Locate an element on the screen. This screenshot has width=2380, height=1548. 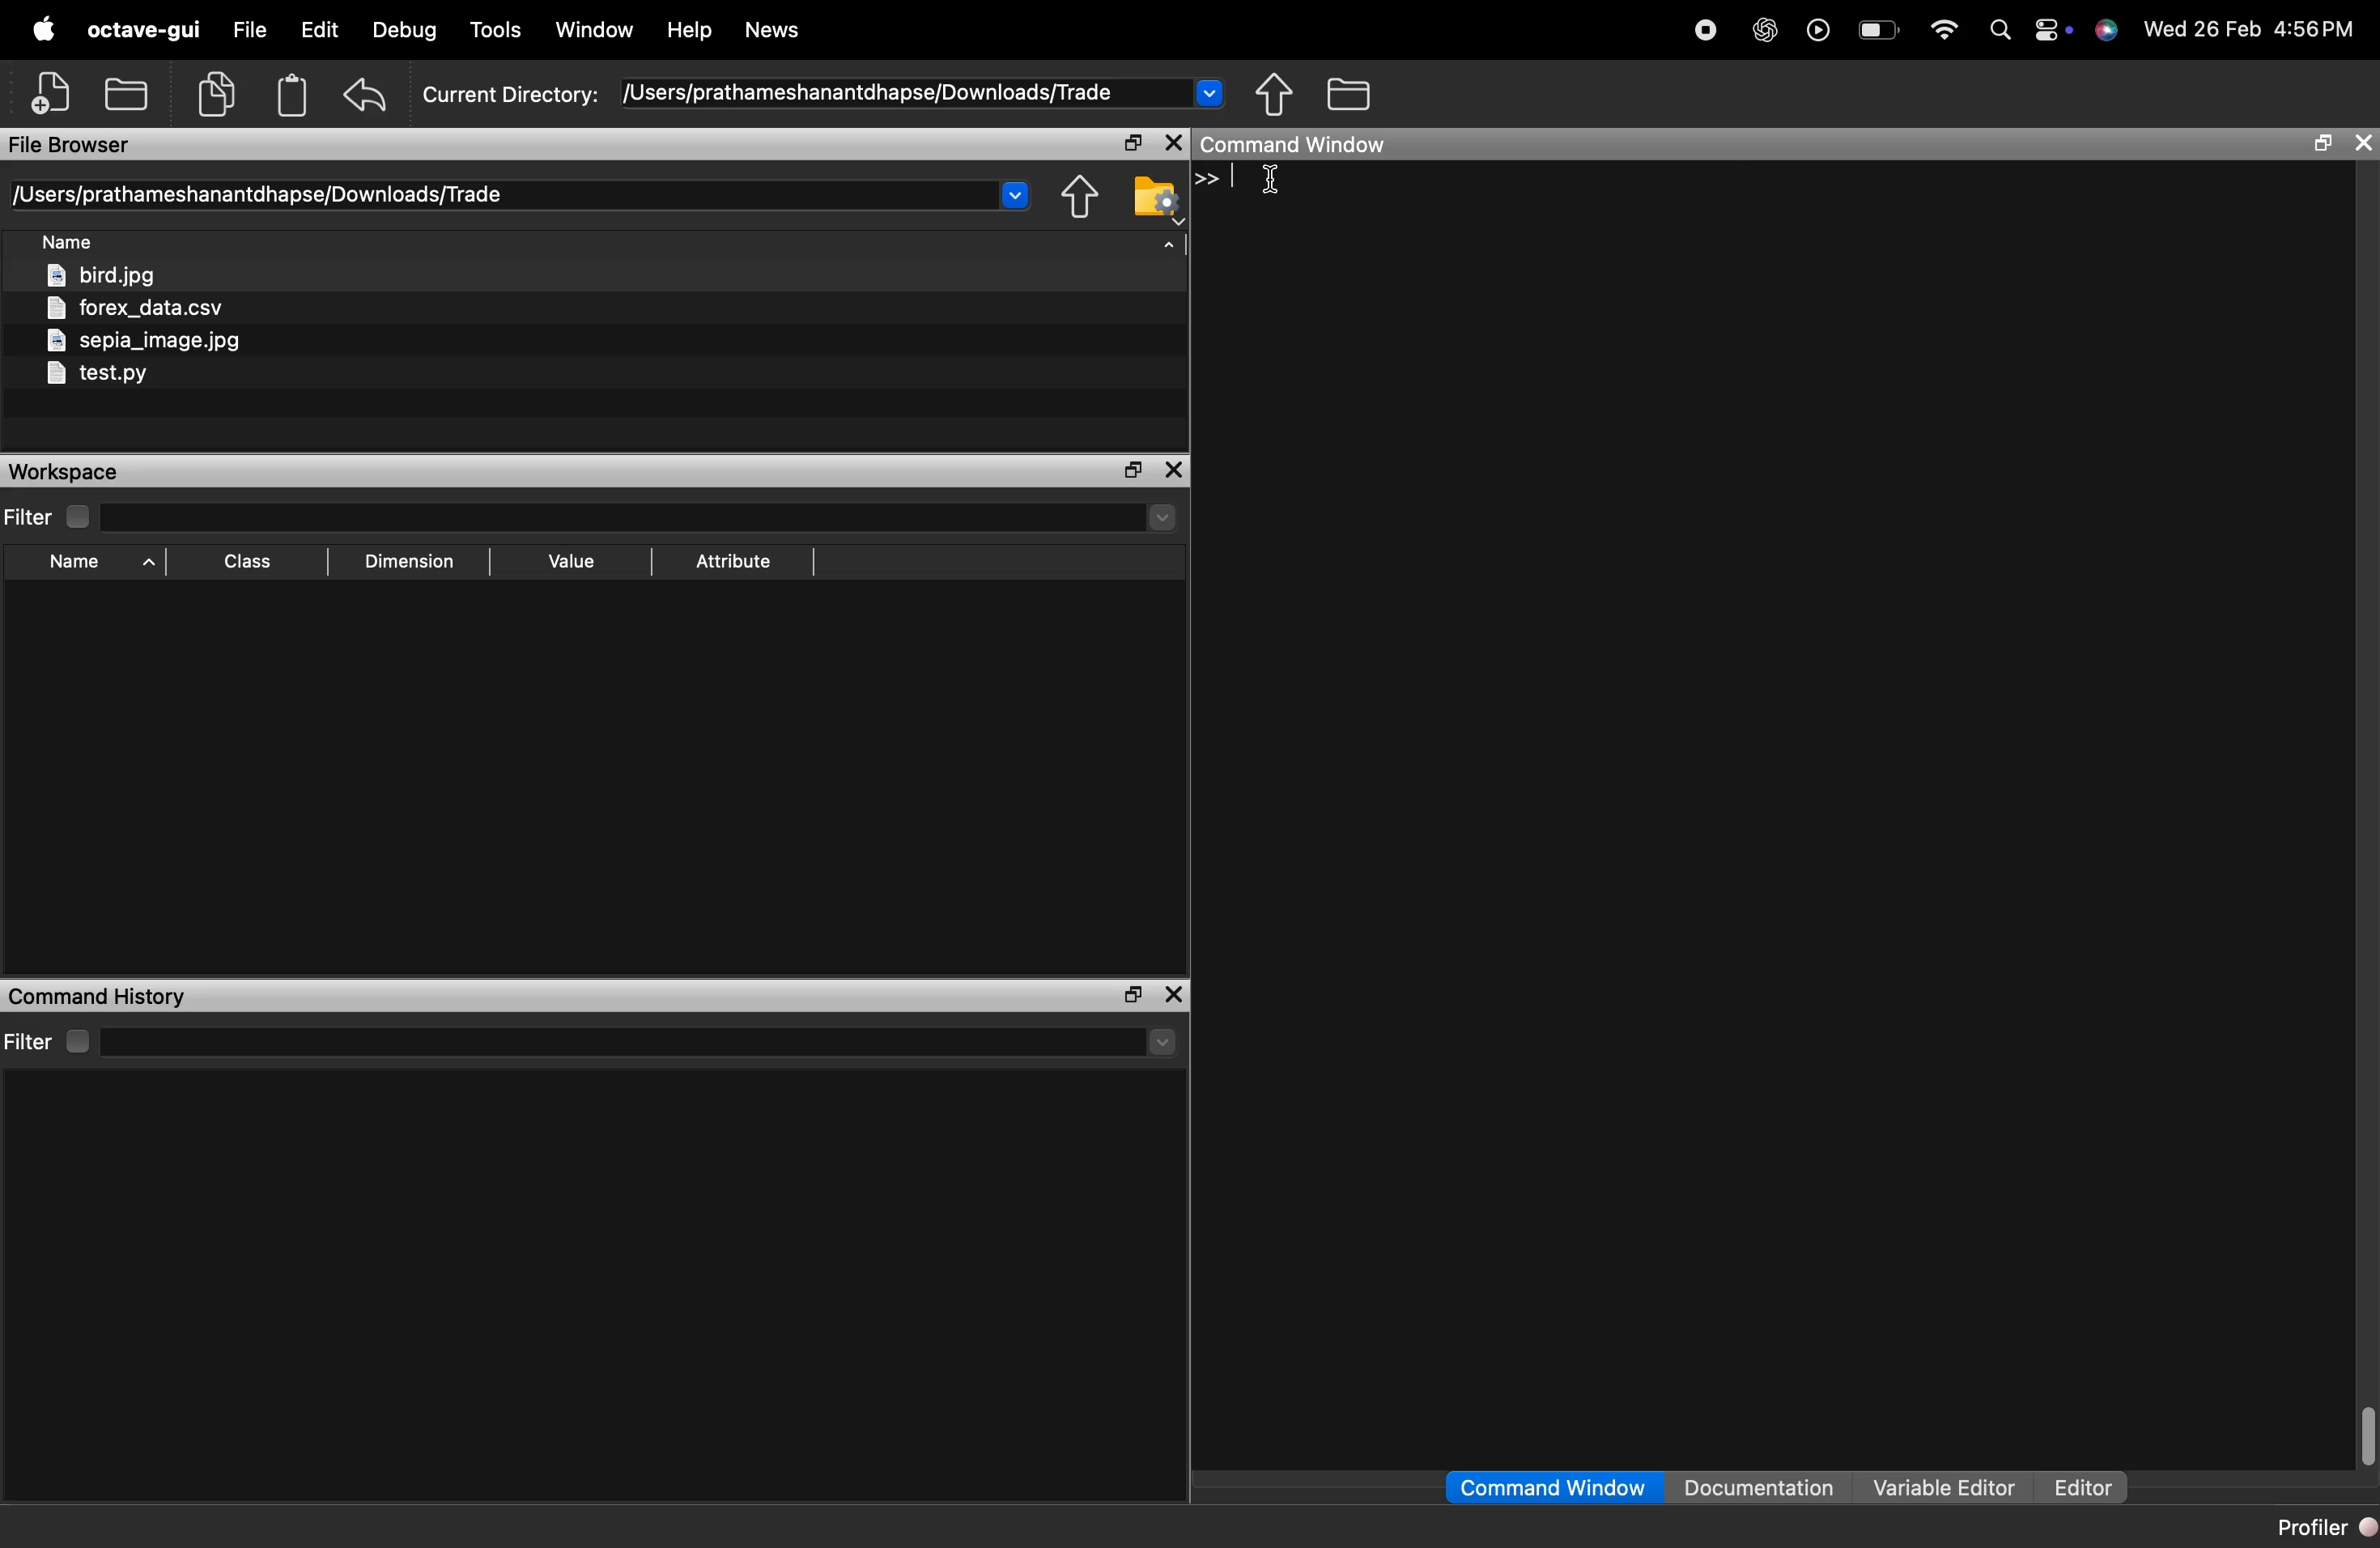
>> is located at coordinates (1213, 178).